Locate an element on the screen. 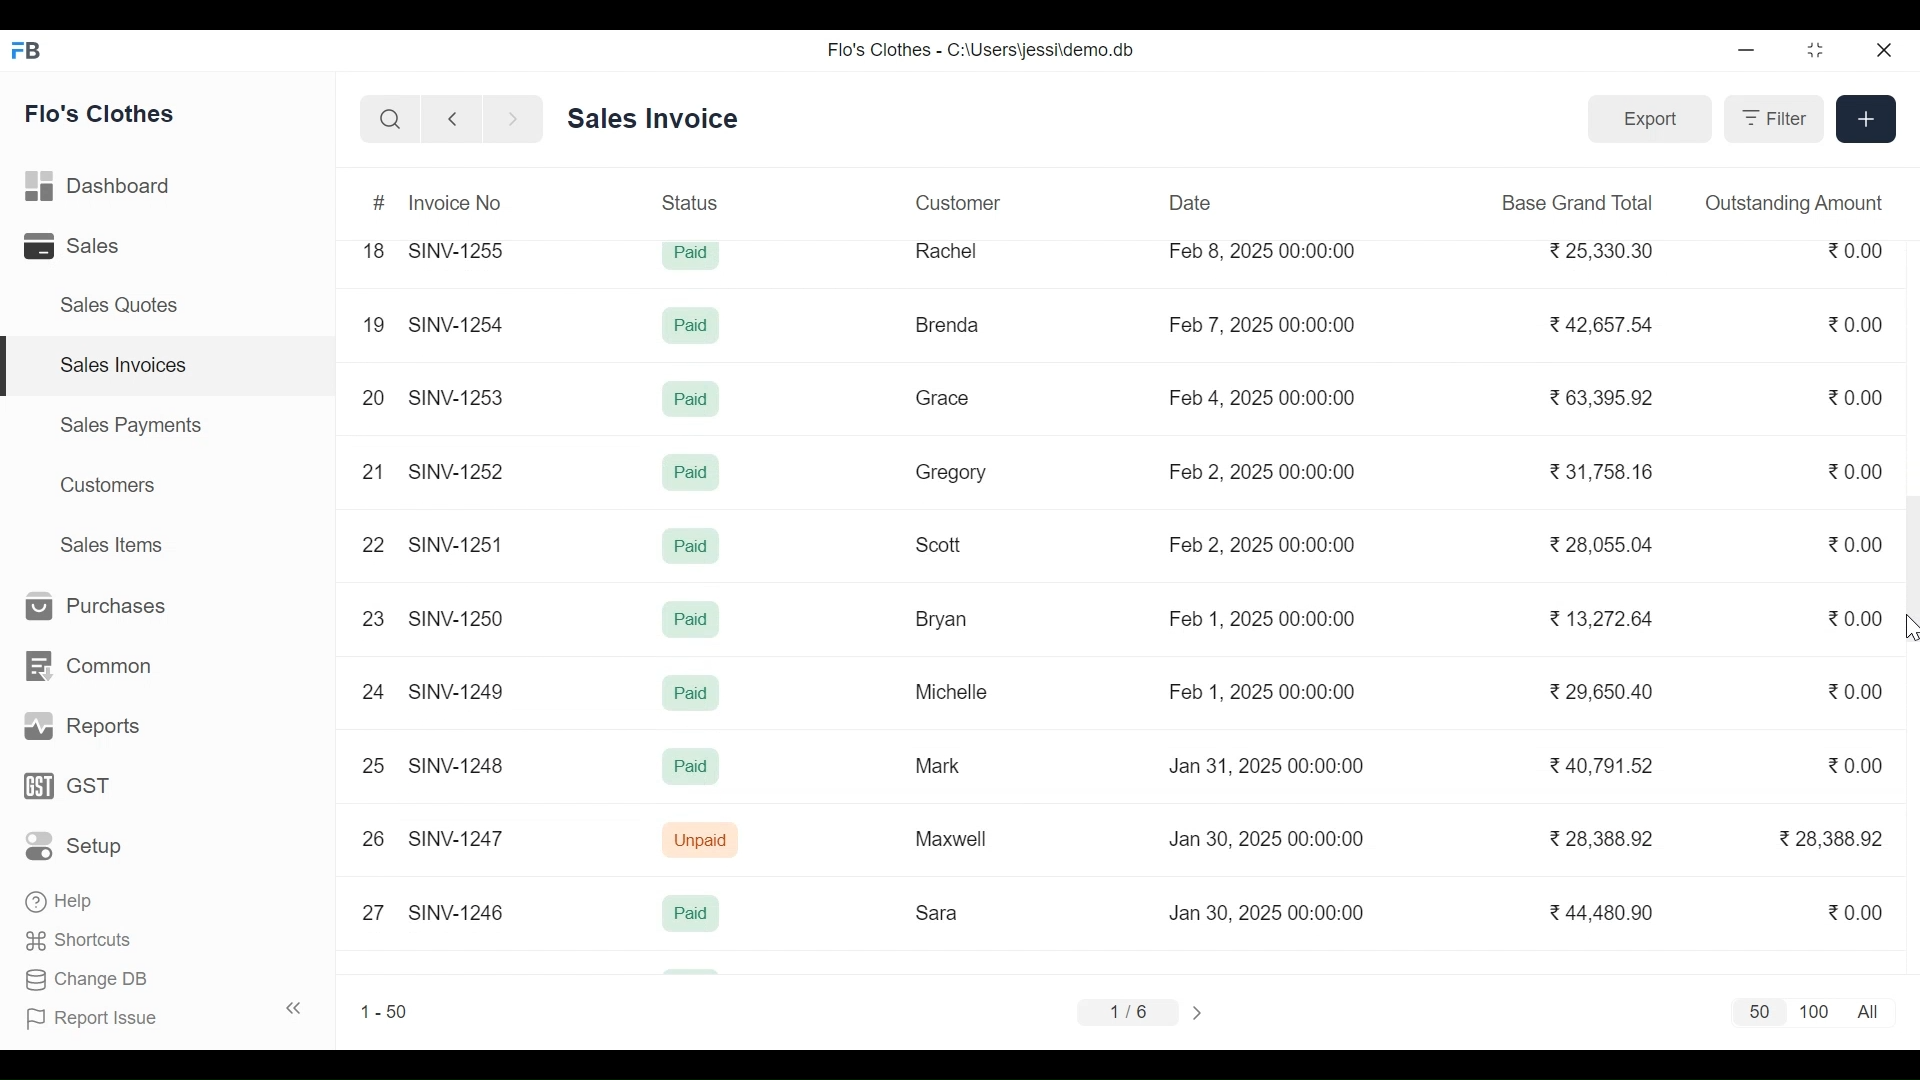  Paid is located at coordinates (691, 766).